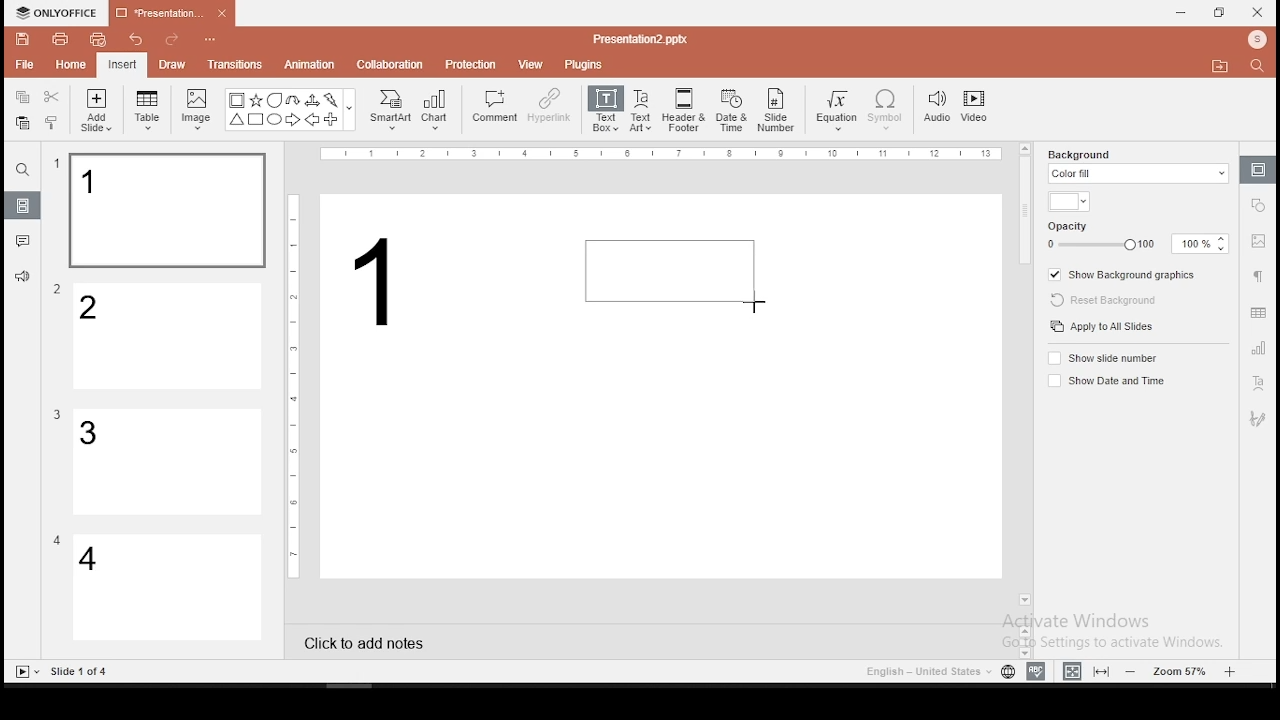 The width and height of the screenshot is (1280, 720). What do you see at coordinates (136, 41) in the screenshot?
I see `undo` at bounding box center [136, 41].